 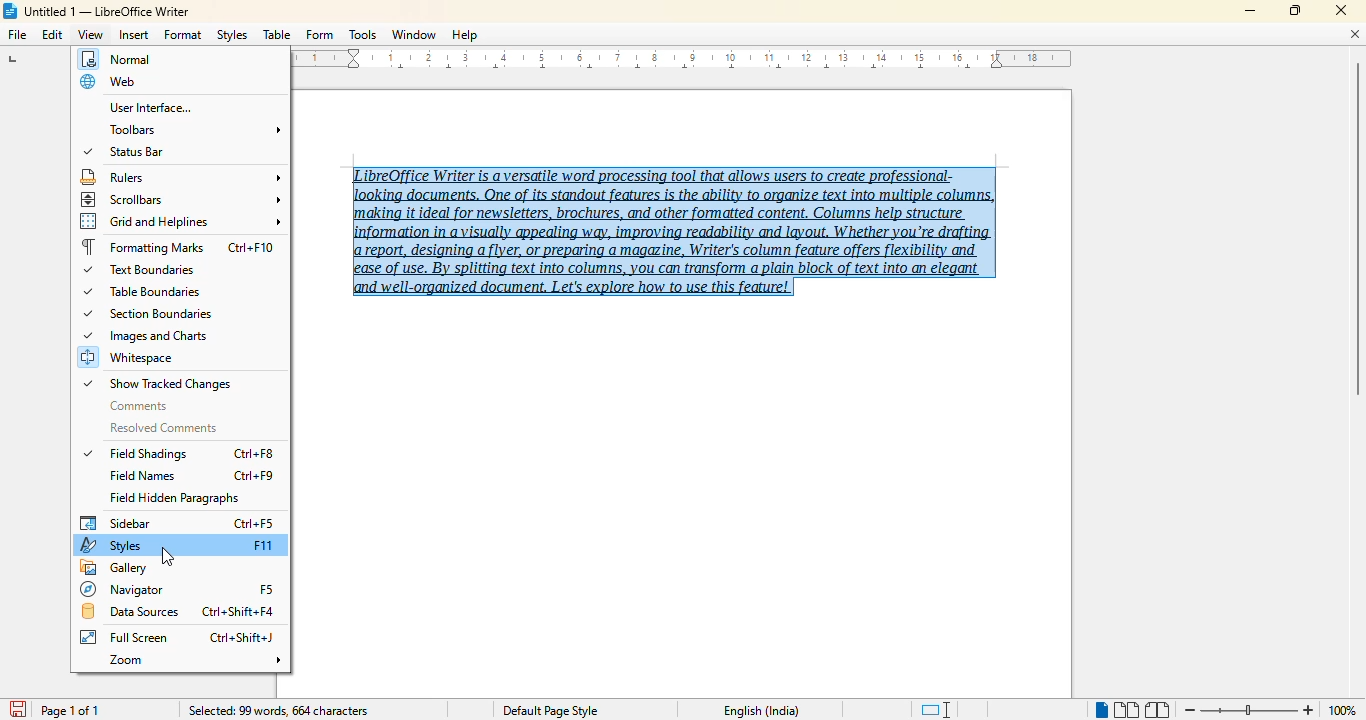 What do you see at coordinates (178, 636) in the screenshot?
I see `full screen` at bounding box center [178, 636].